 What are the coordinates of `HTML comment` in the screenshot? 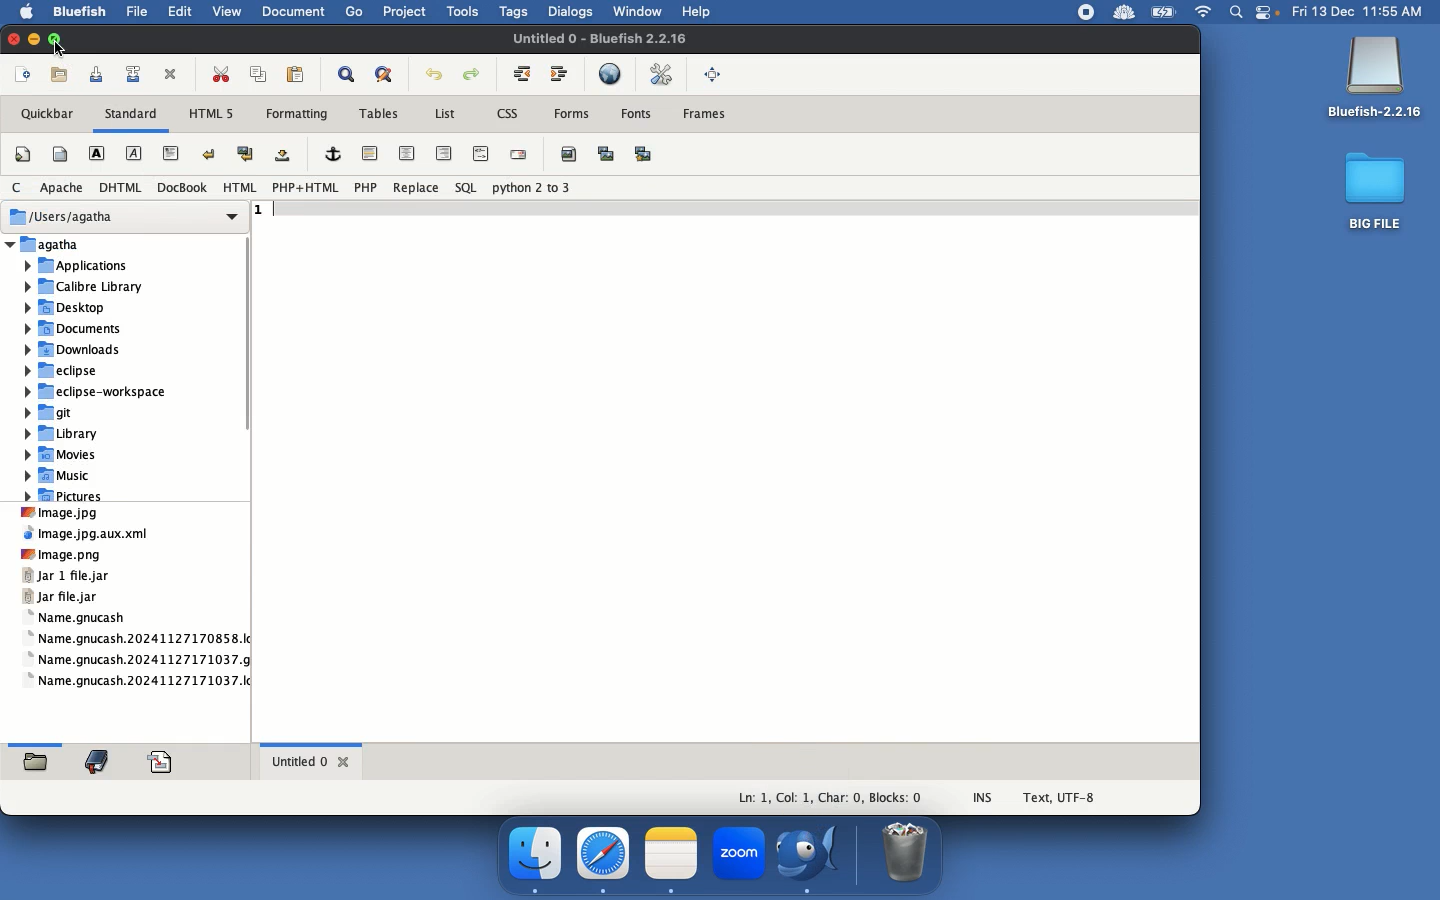 It's located at (481, 154).